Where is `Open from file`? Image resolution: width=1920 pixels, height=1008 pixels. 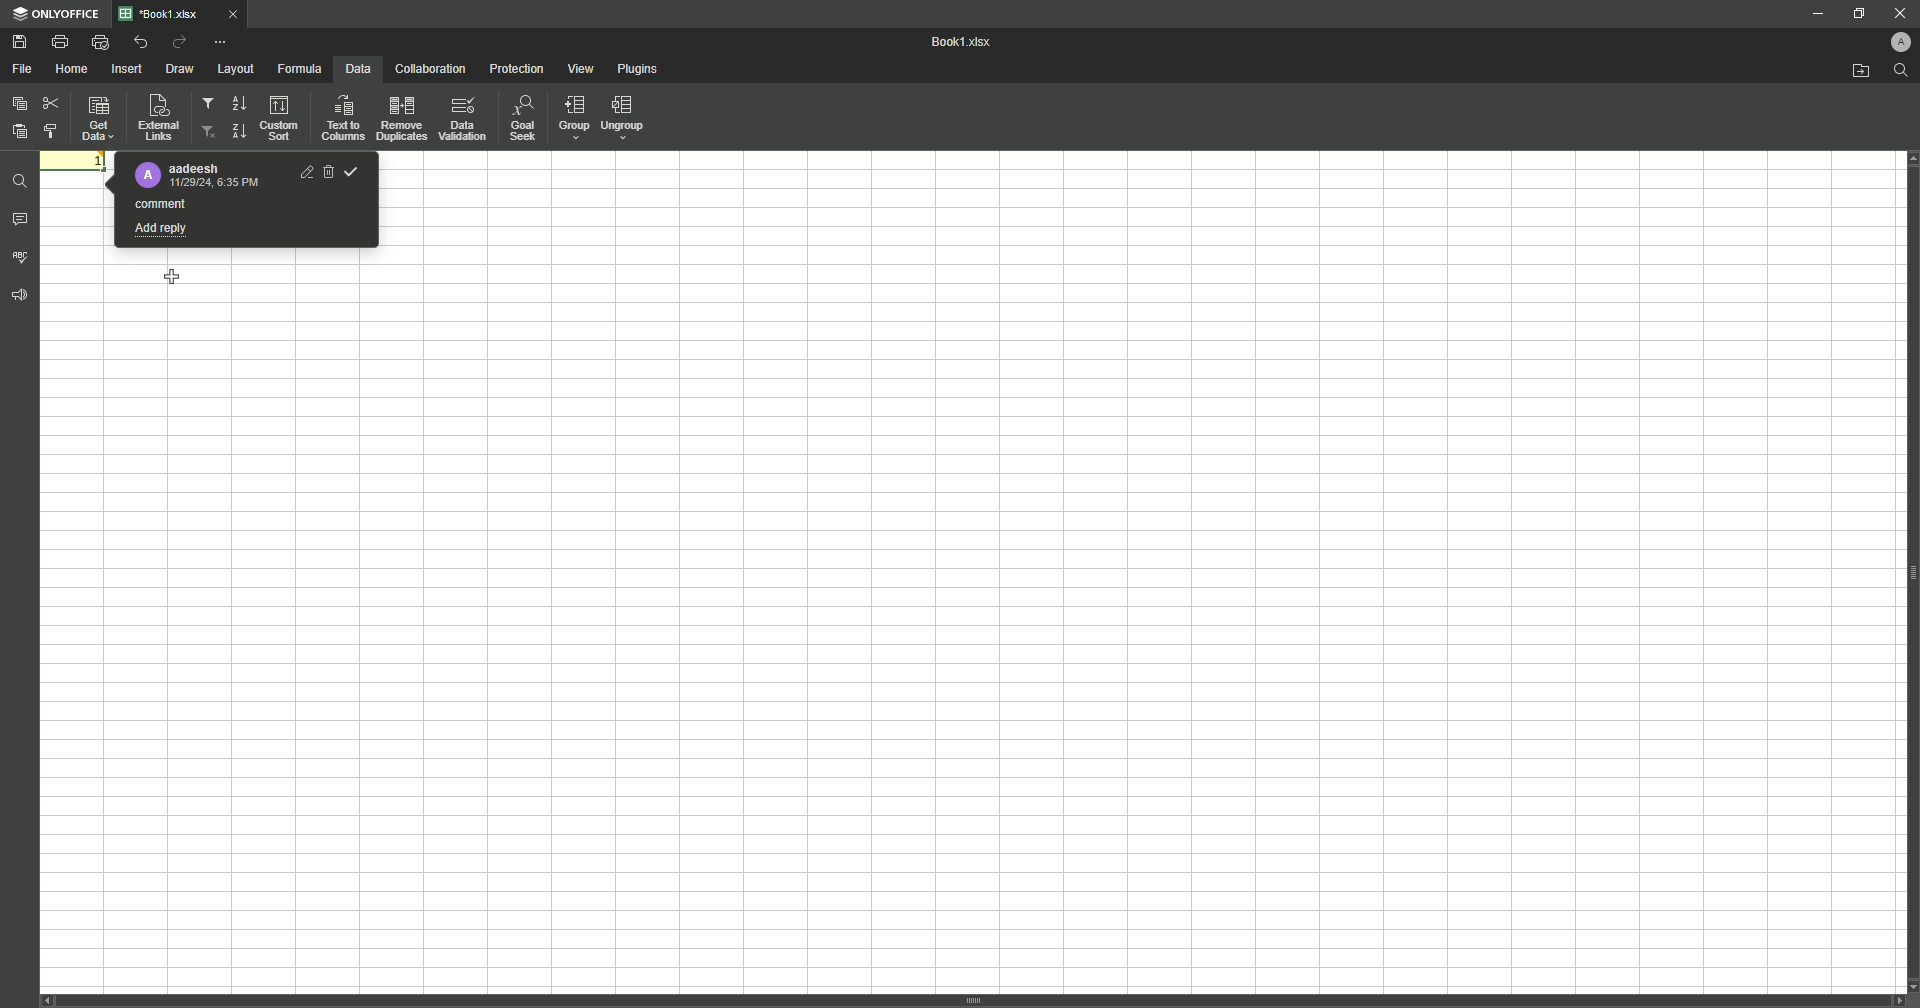
Open from file is located at coordinates (1851, 72).